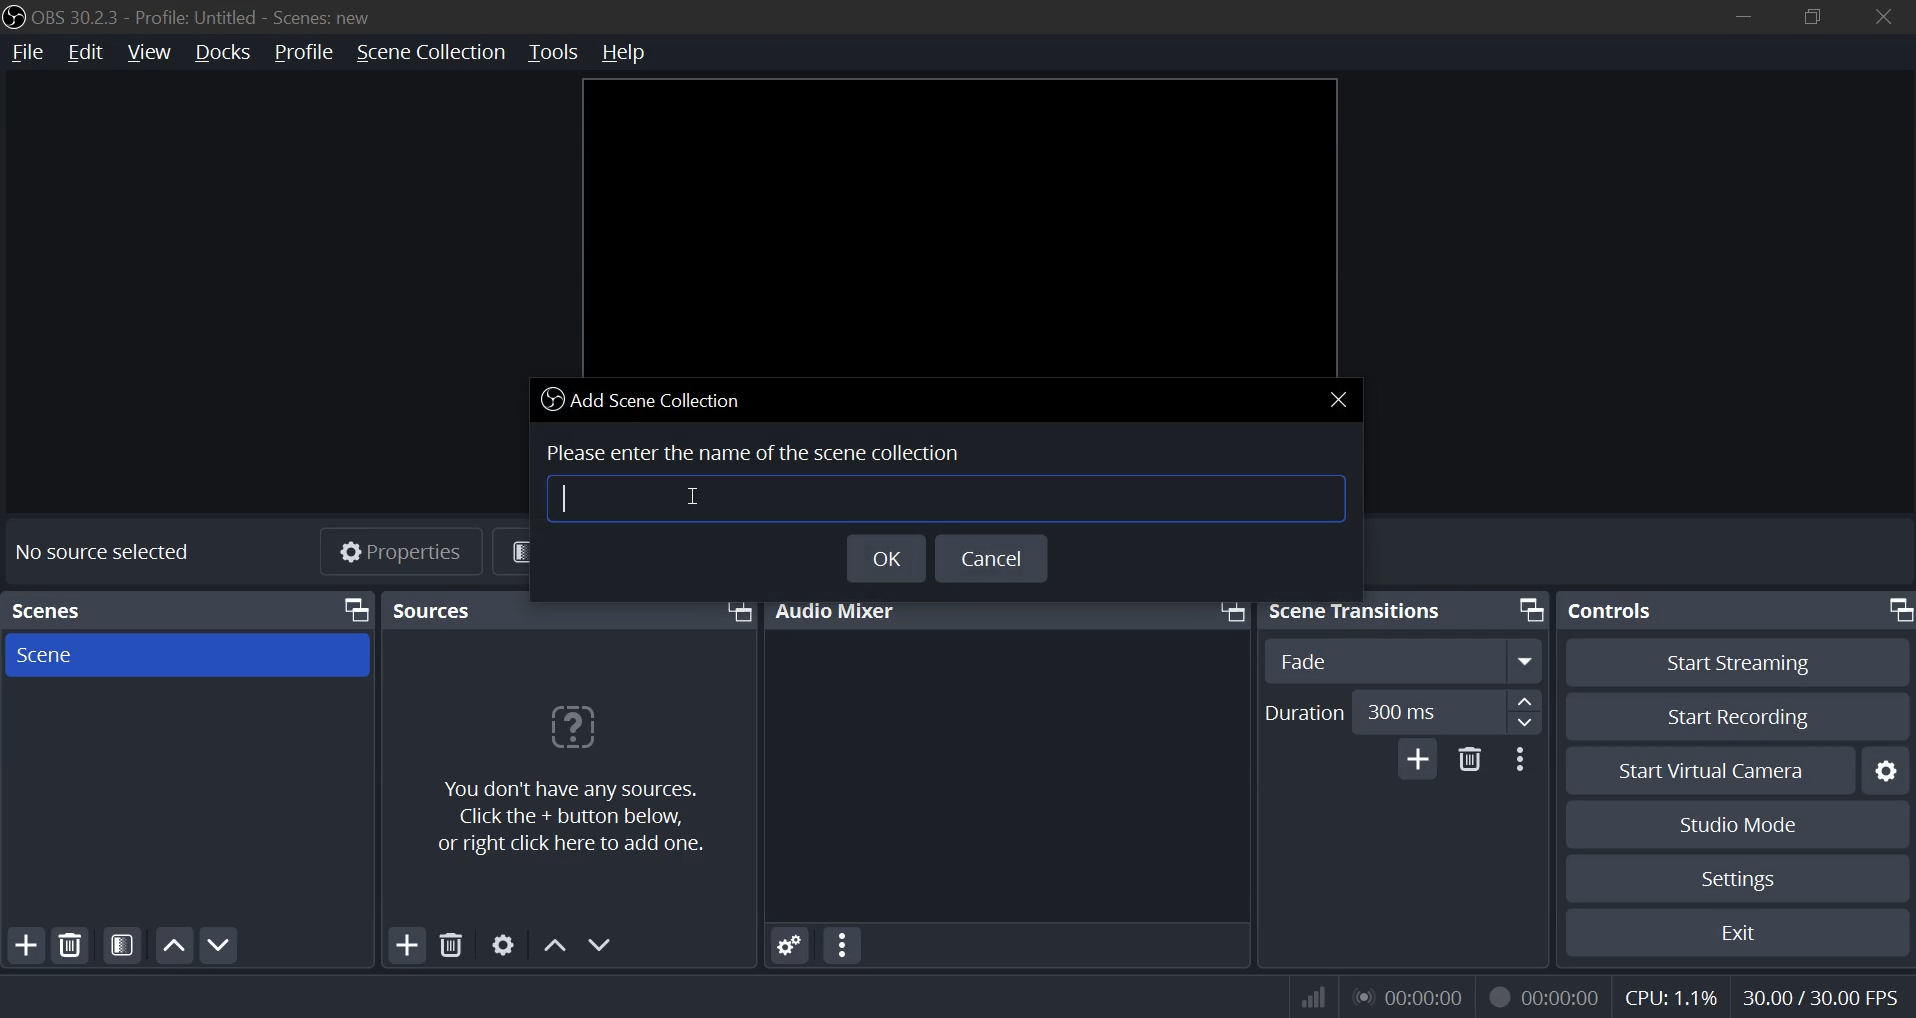 The image size is (1916, 1018). Describe the element at coordinates (1741, 826) in the screenshot. I see `studio mode` at that location.